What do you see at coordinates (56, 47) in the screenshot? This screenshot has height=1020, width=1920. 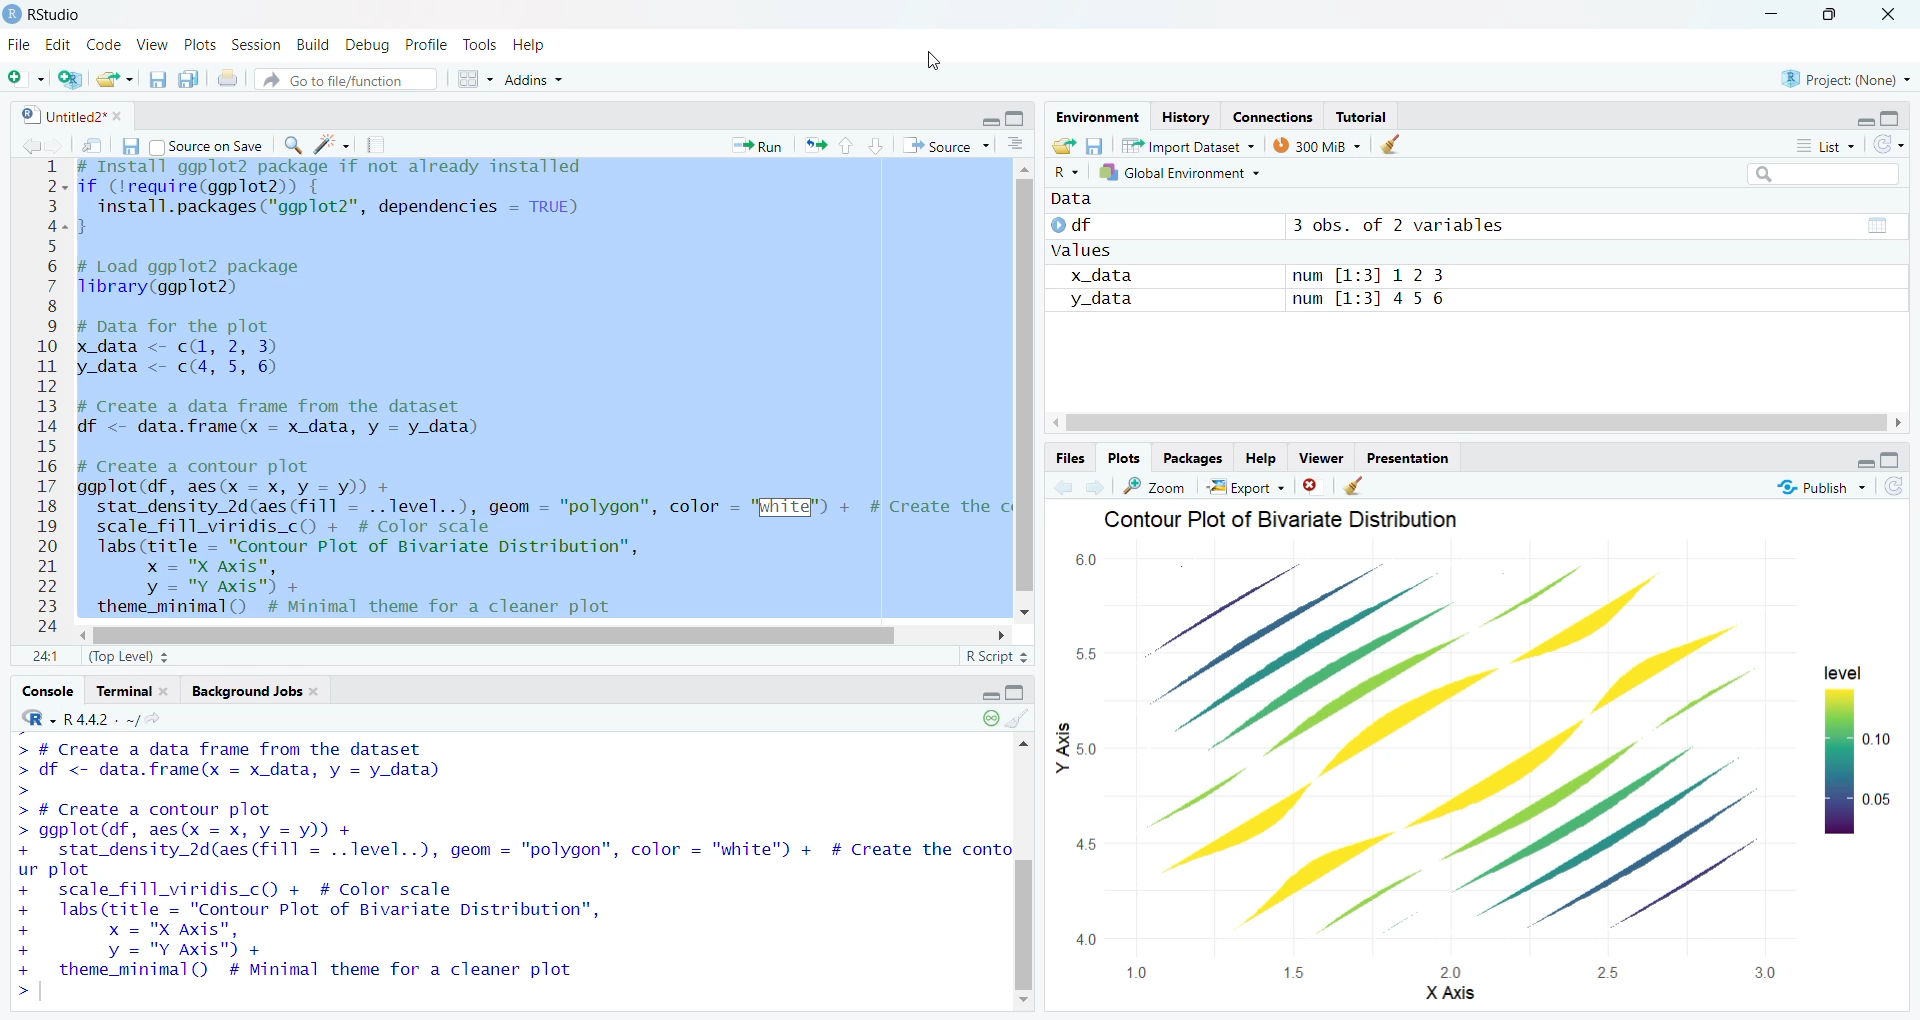 I see `Edit` at bounding box center [56, 47].